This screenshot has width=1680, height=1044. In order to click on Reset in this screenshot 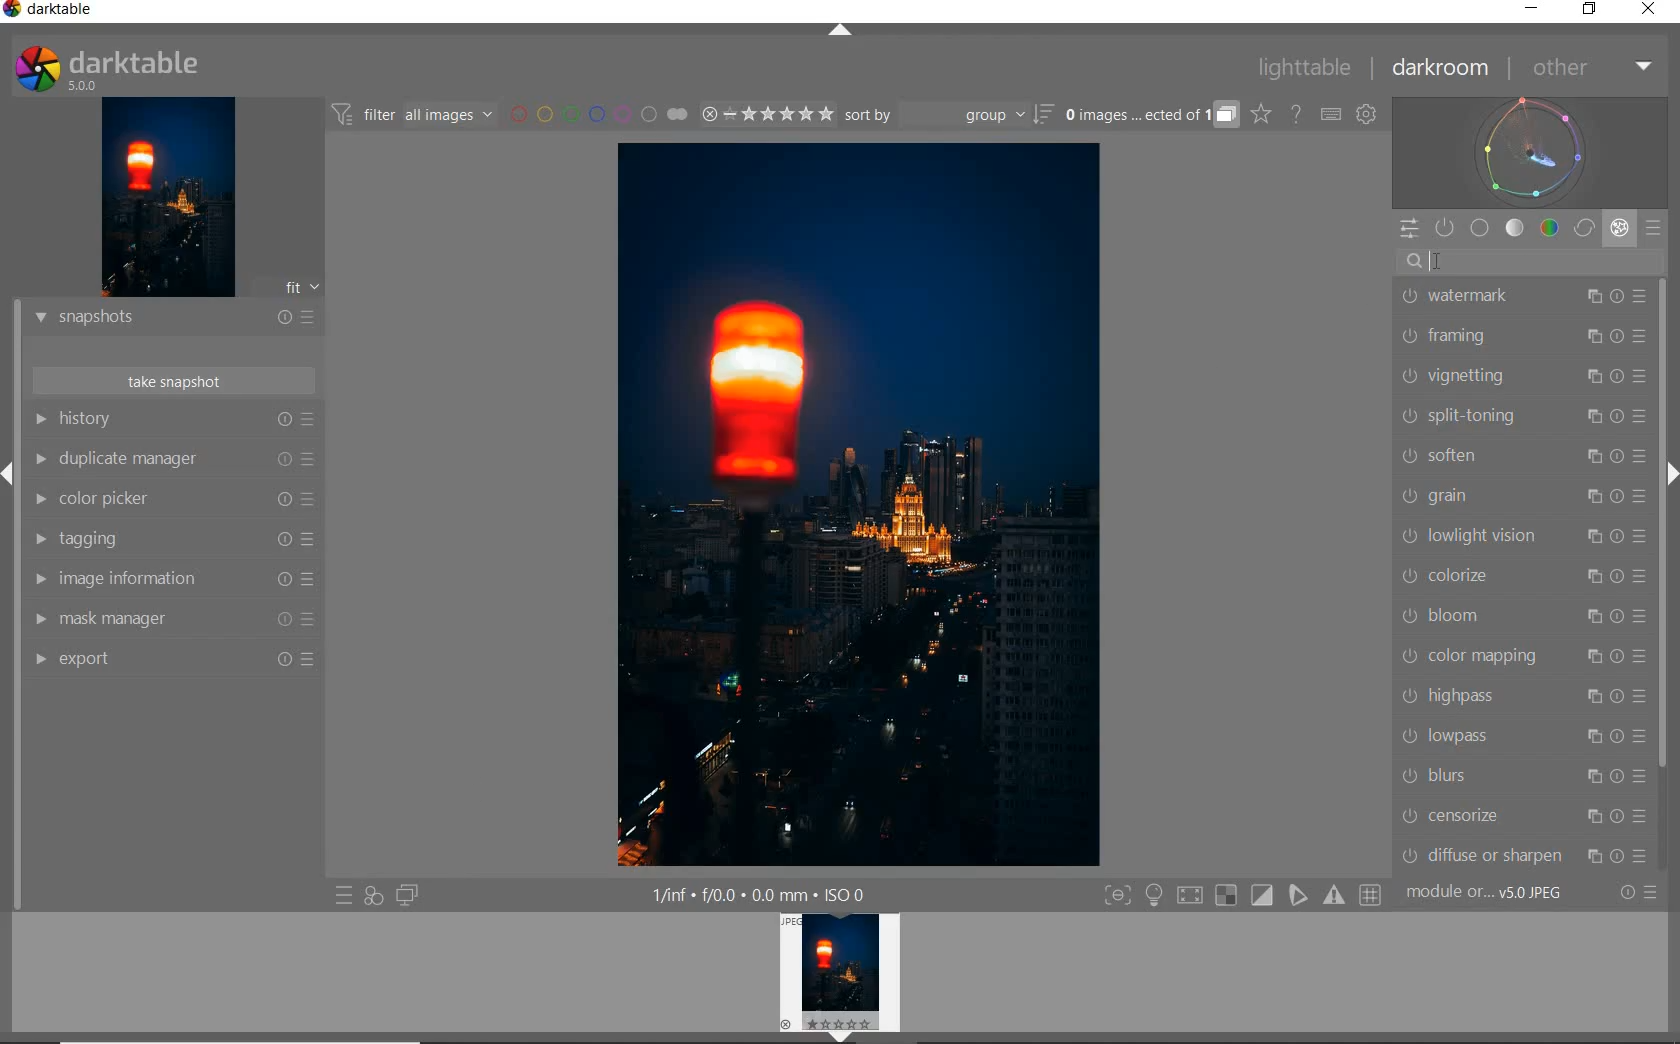, I will do `click(1618, 535)`.